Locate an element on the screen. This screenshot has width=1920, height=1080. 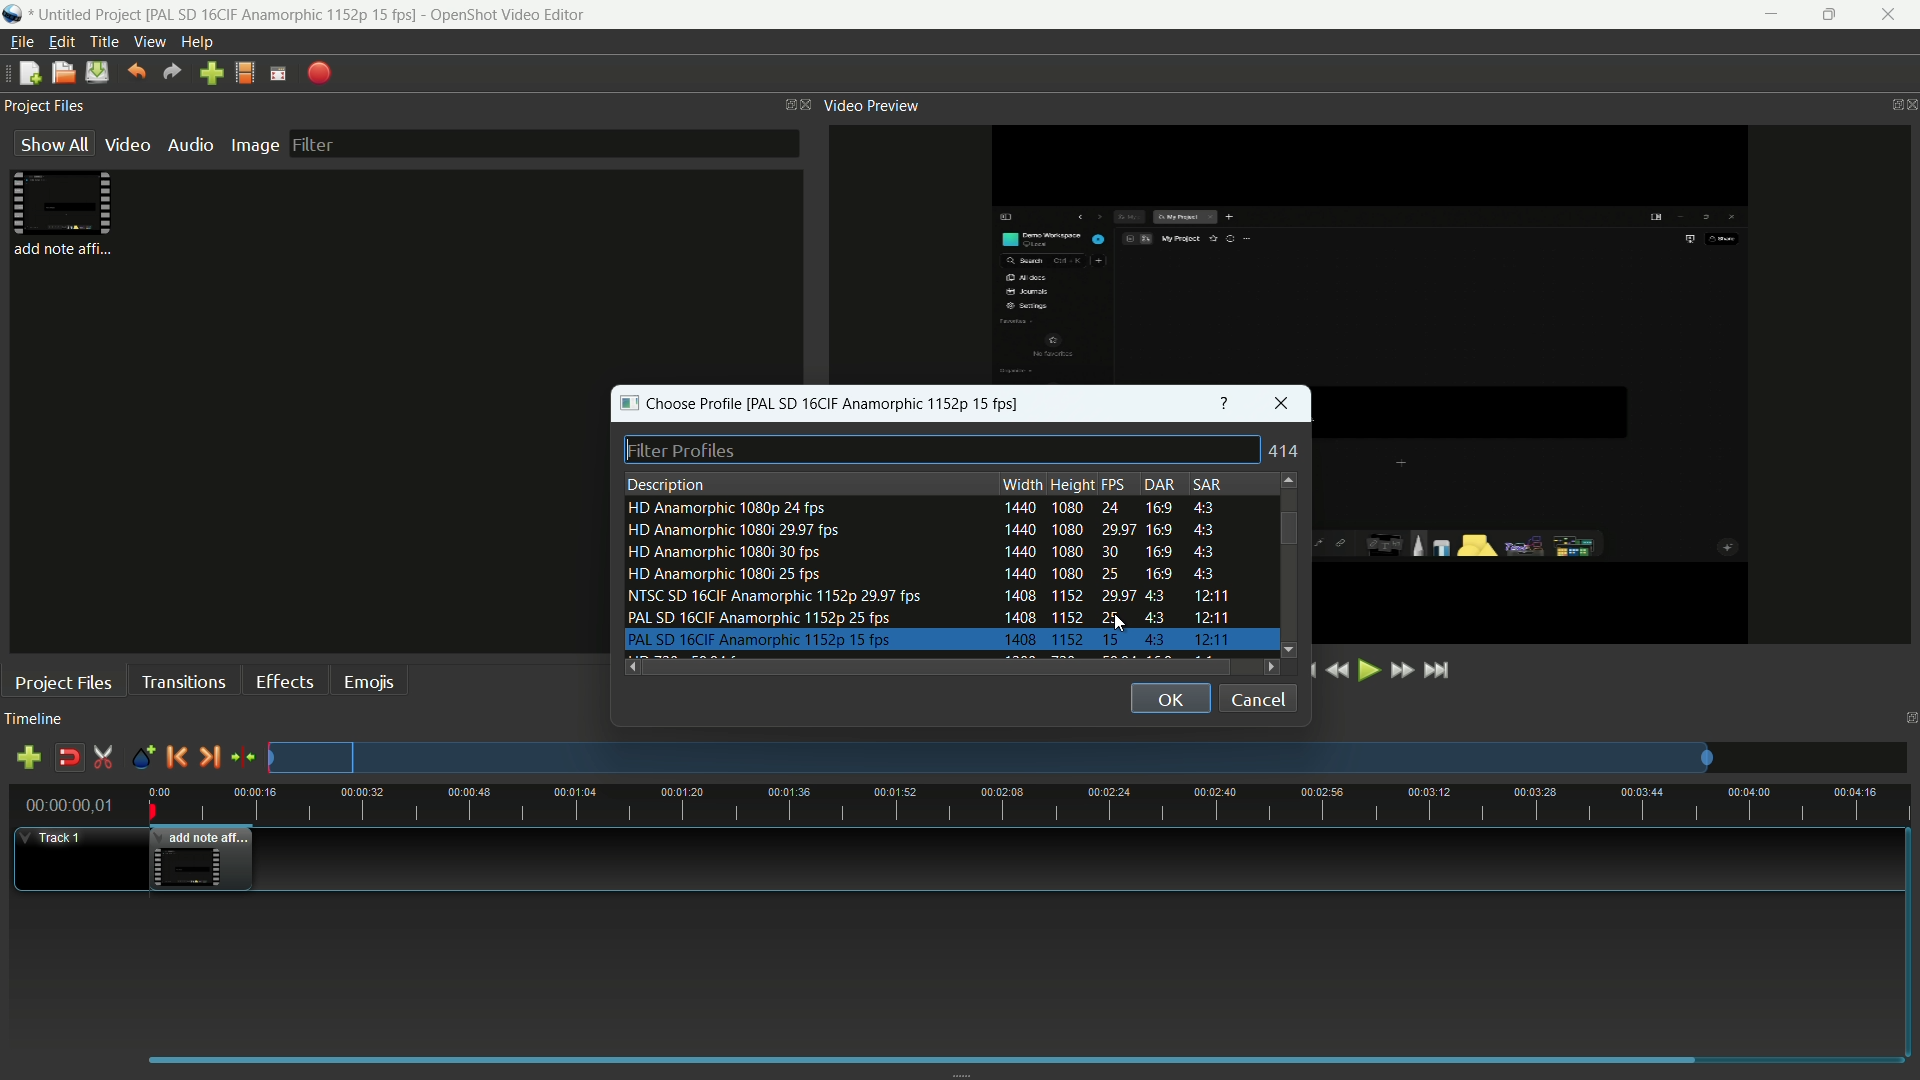
play or pause is located at coordinates (1367, 670).